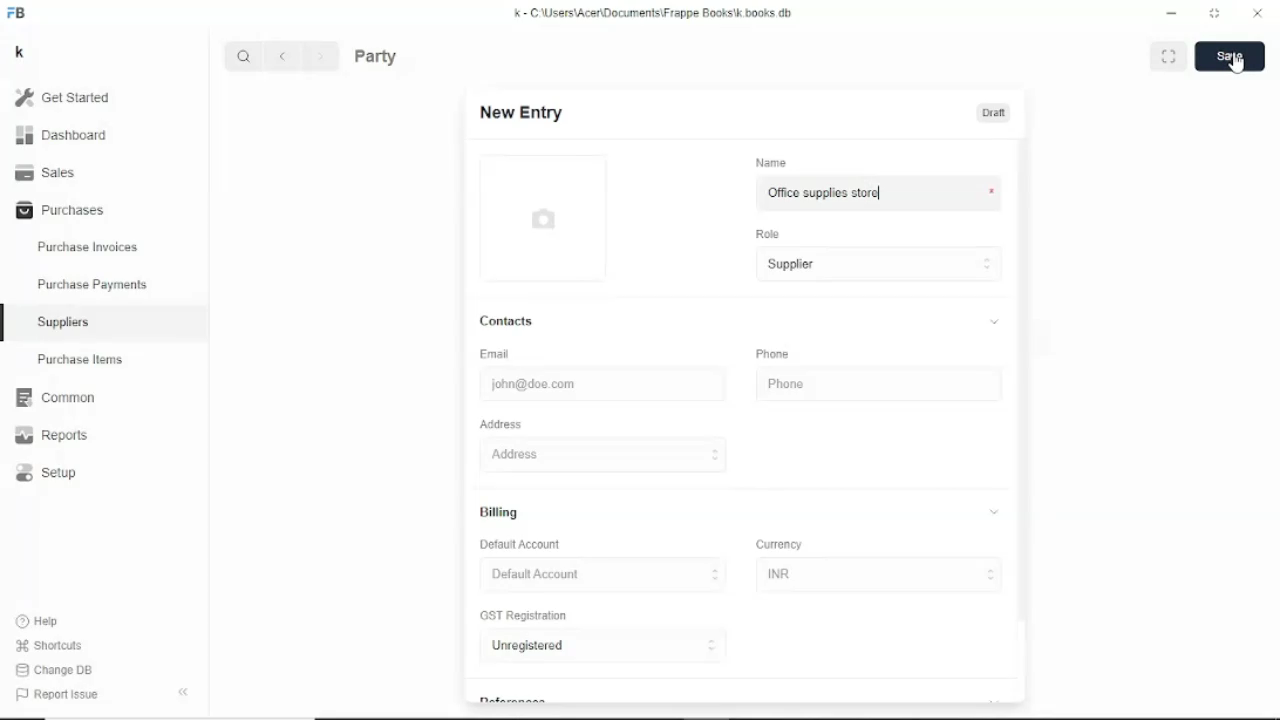 The image size is (1280, 720). I want to click on Cursor, so click(882, 193).